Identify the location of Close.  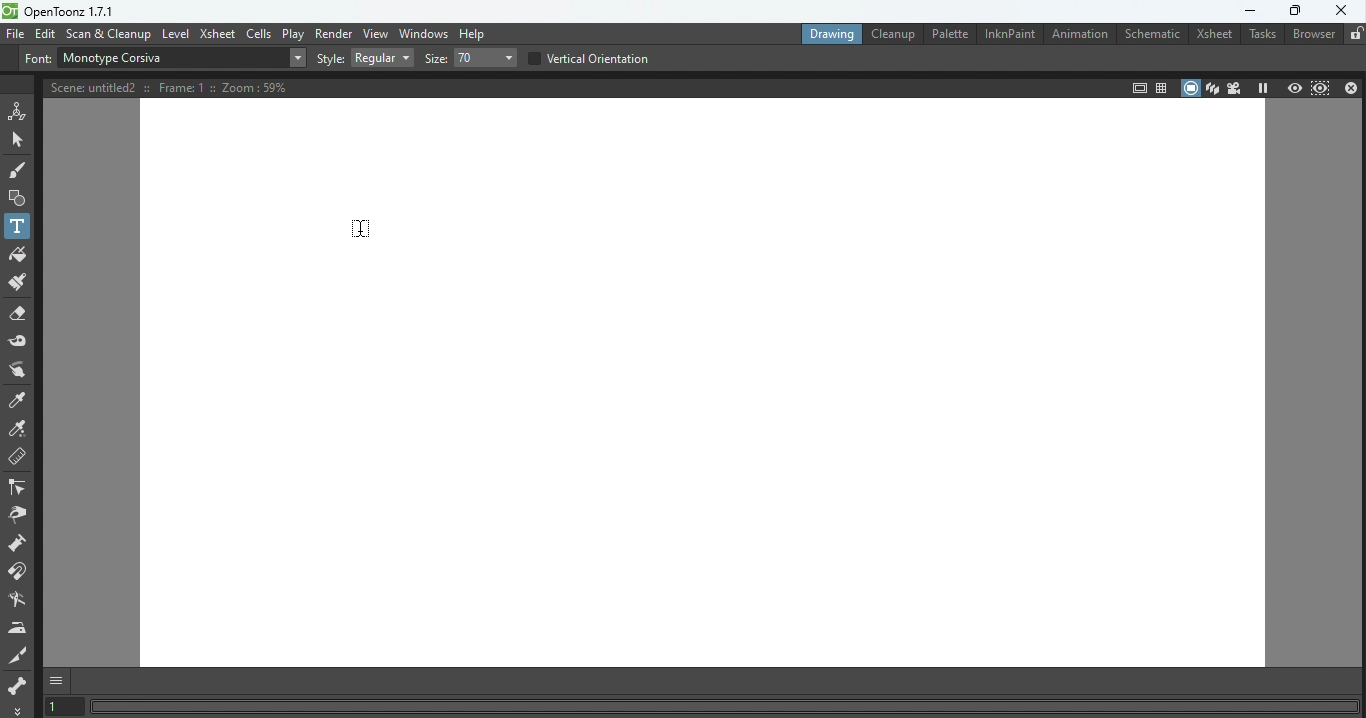
(1343, 12).